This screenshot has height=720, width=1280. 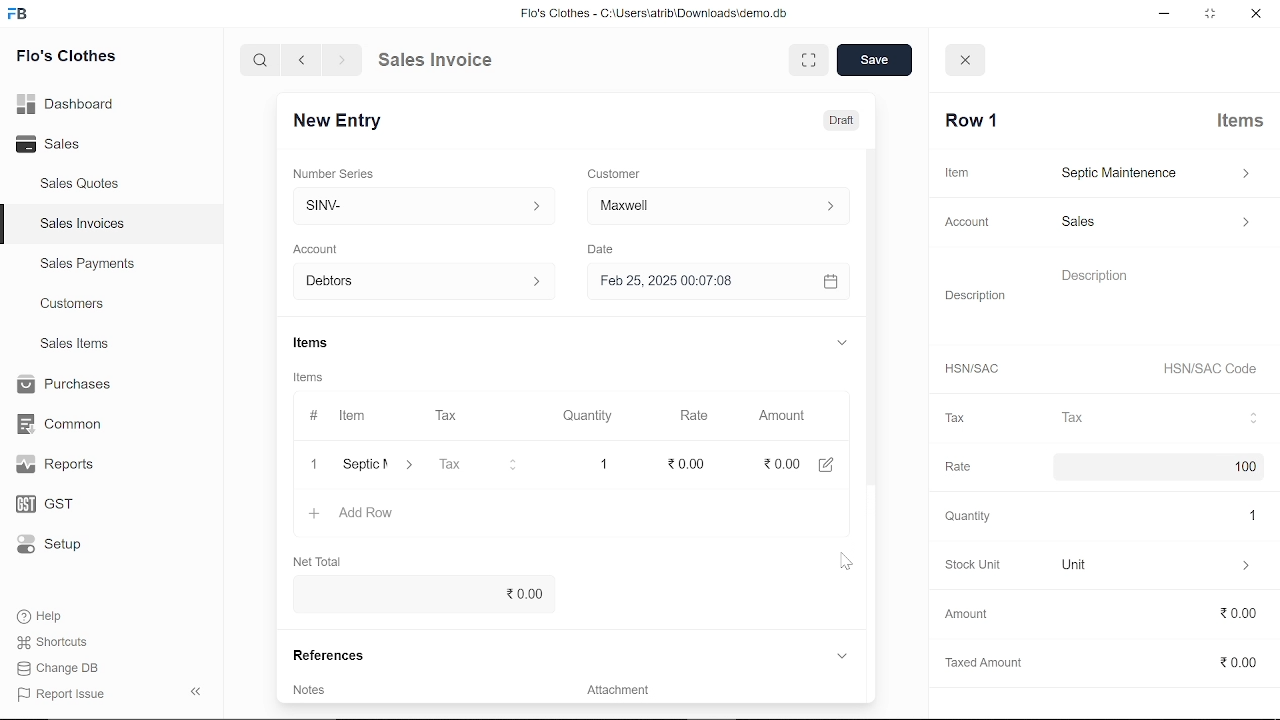 What do you see at coordinates (67, 107) in the screenshot?
I see `Dashboard` at bounding box center [67, 107].